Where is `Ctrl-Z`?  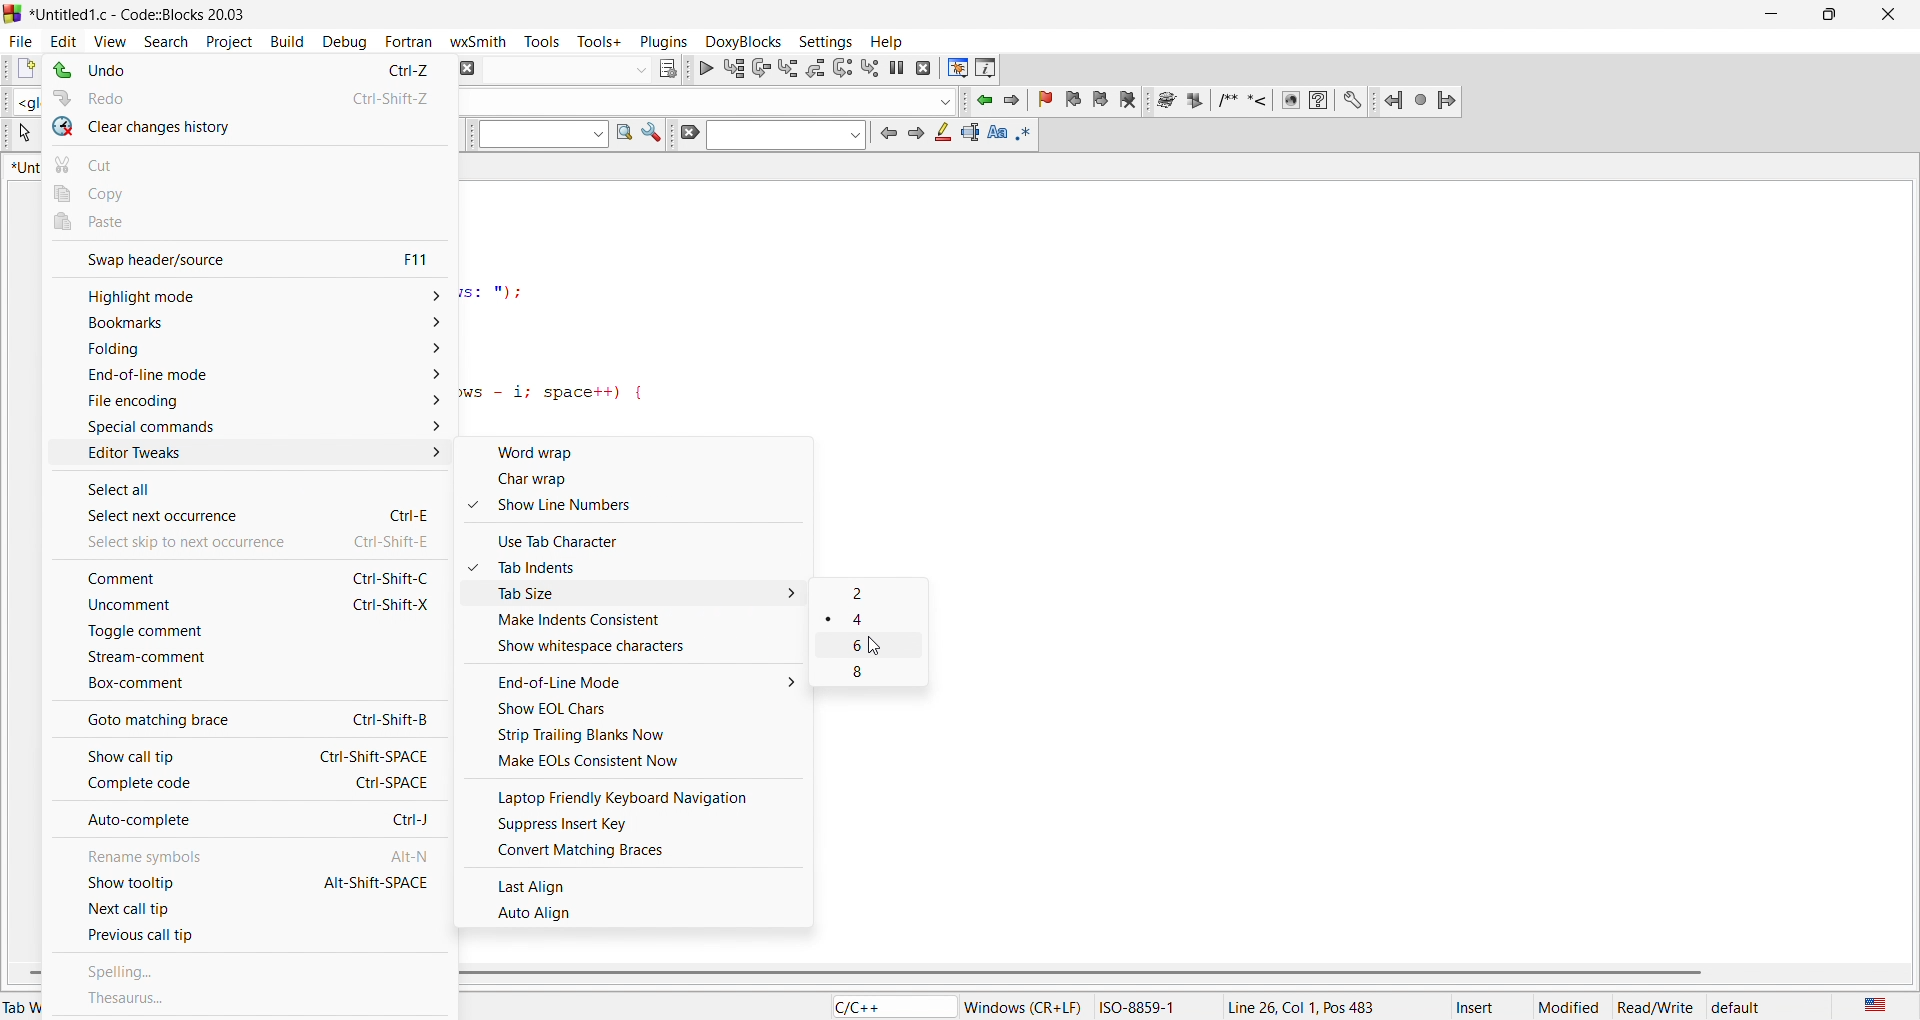
Ctrl-Z is located at coordinates (399, 68).